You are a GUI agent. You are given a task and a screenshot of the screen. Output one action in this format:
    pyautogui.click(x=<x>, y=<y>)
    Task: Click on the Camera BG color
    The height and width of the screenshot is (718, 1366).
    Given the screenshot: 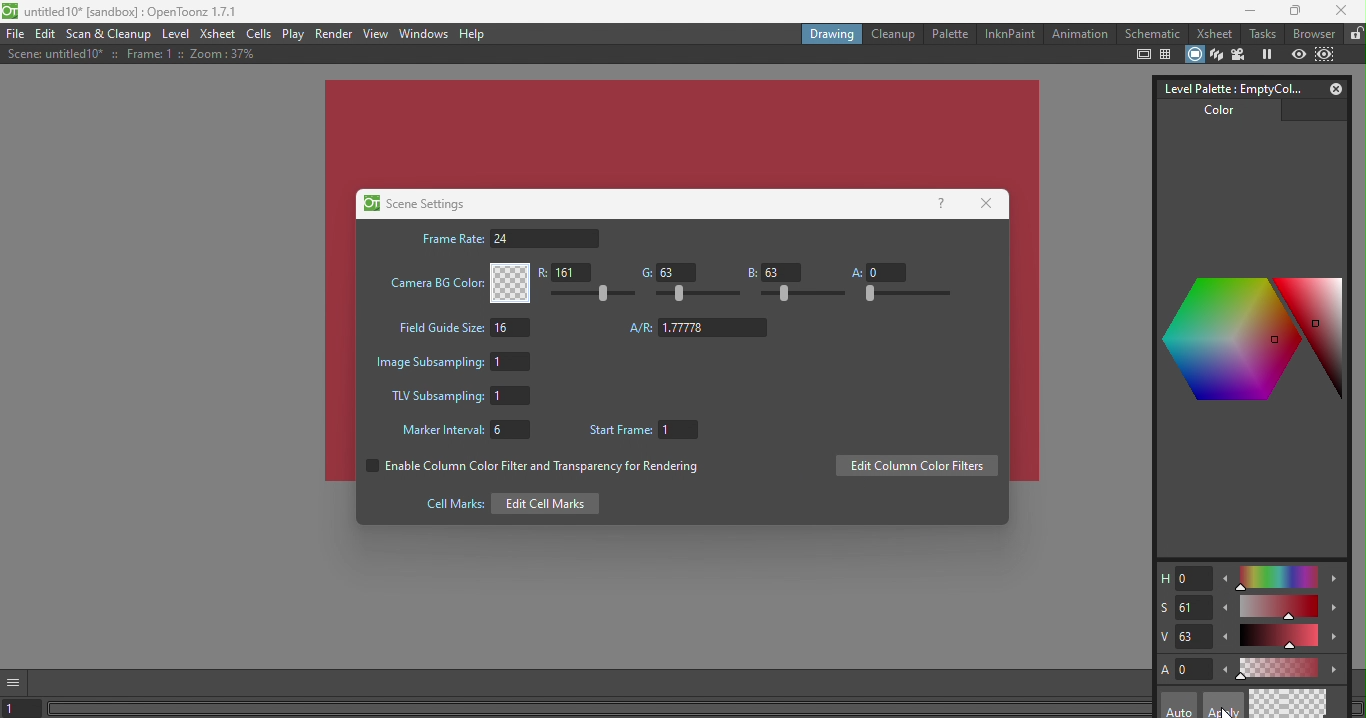 What is the action you would take?
    pyautogui.click(x=457, y=283)
    